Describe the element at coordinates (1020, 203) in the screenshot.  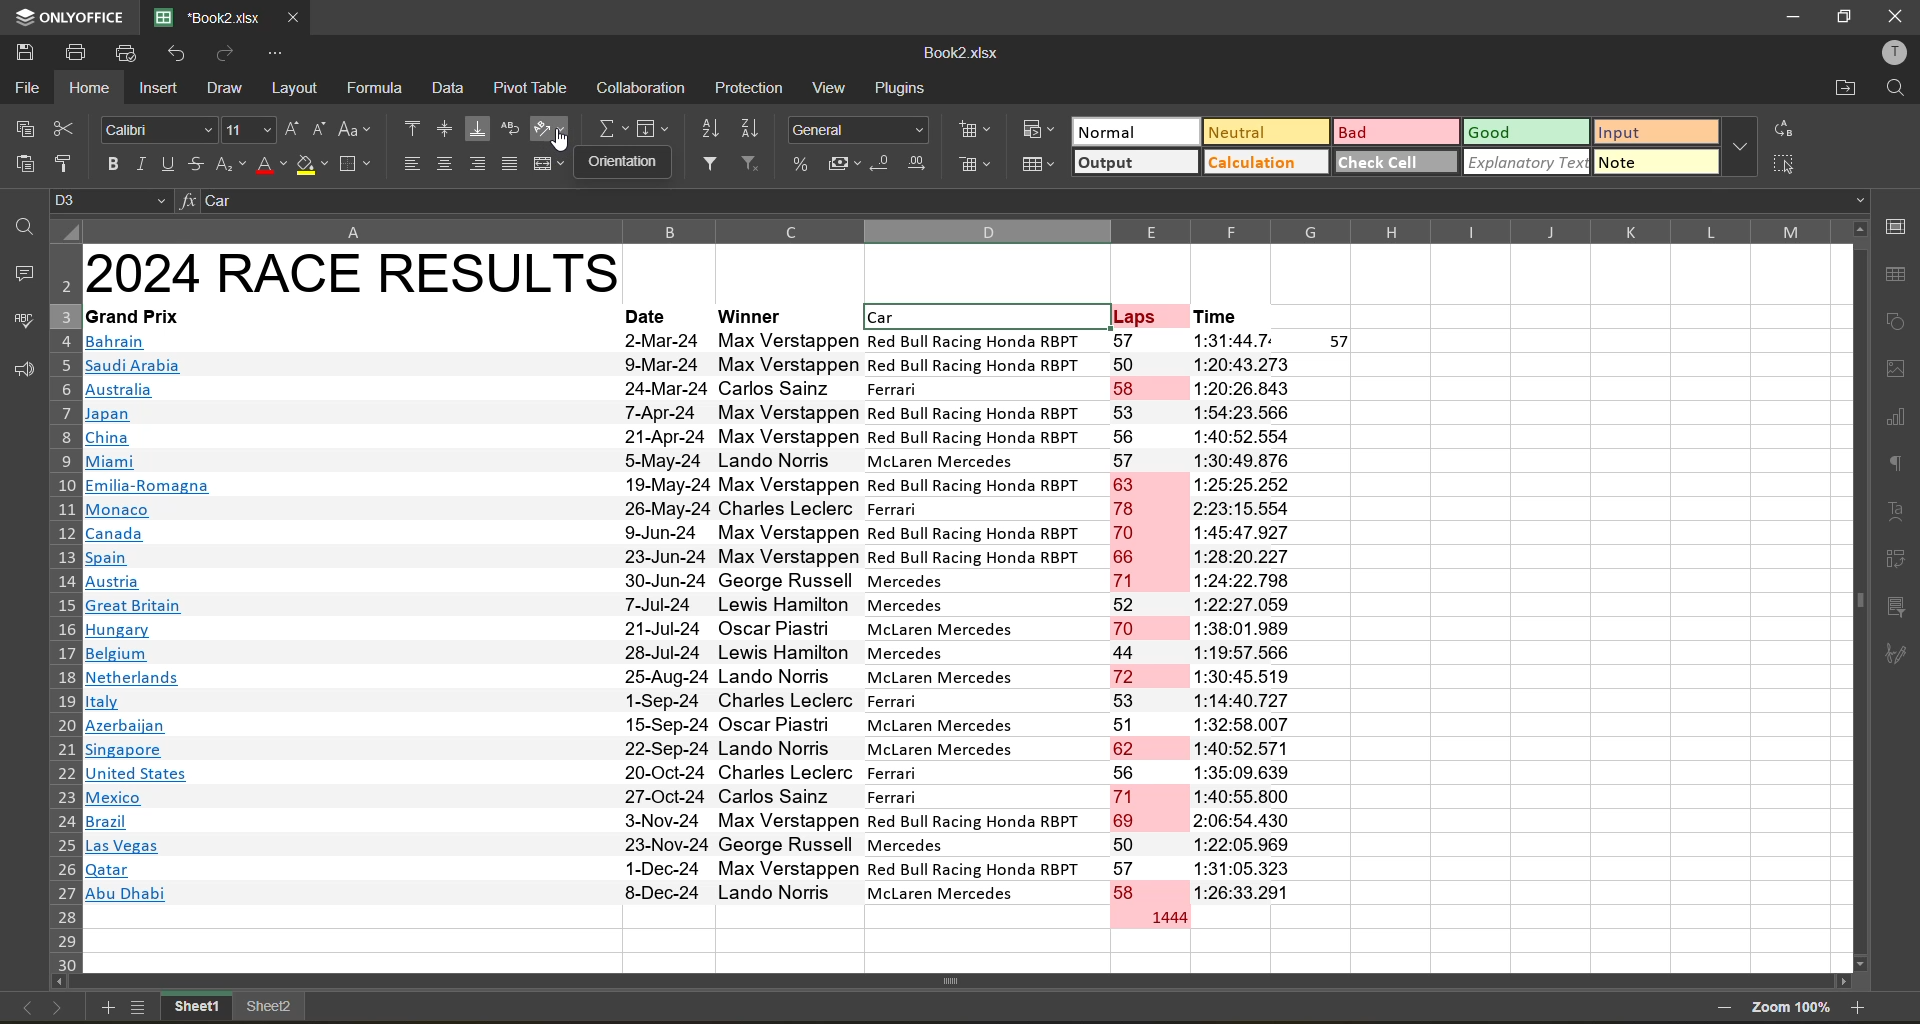
I see `formula bar` at that location.